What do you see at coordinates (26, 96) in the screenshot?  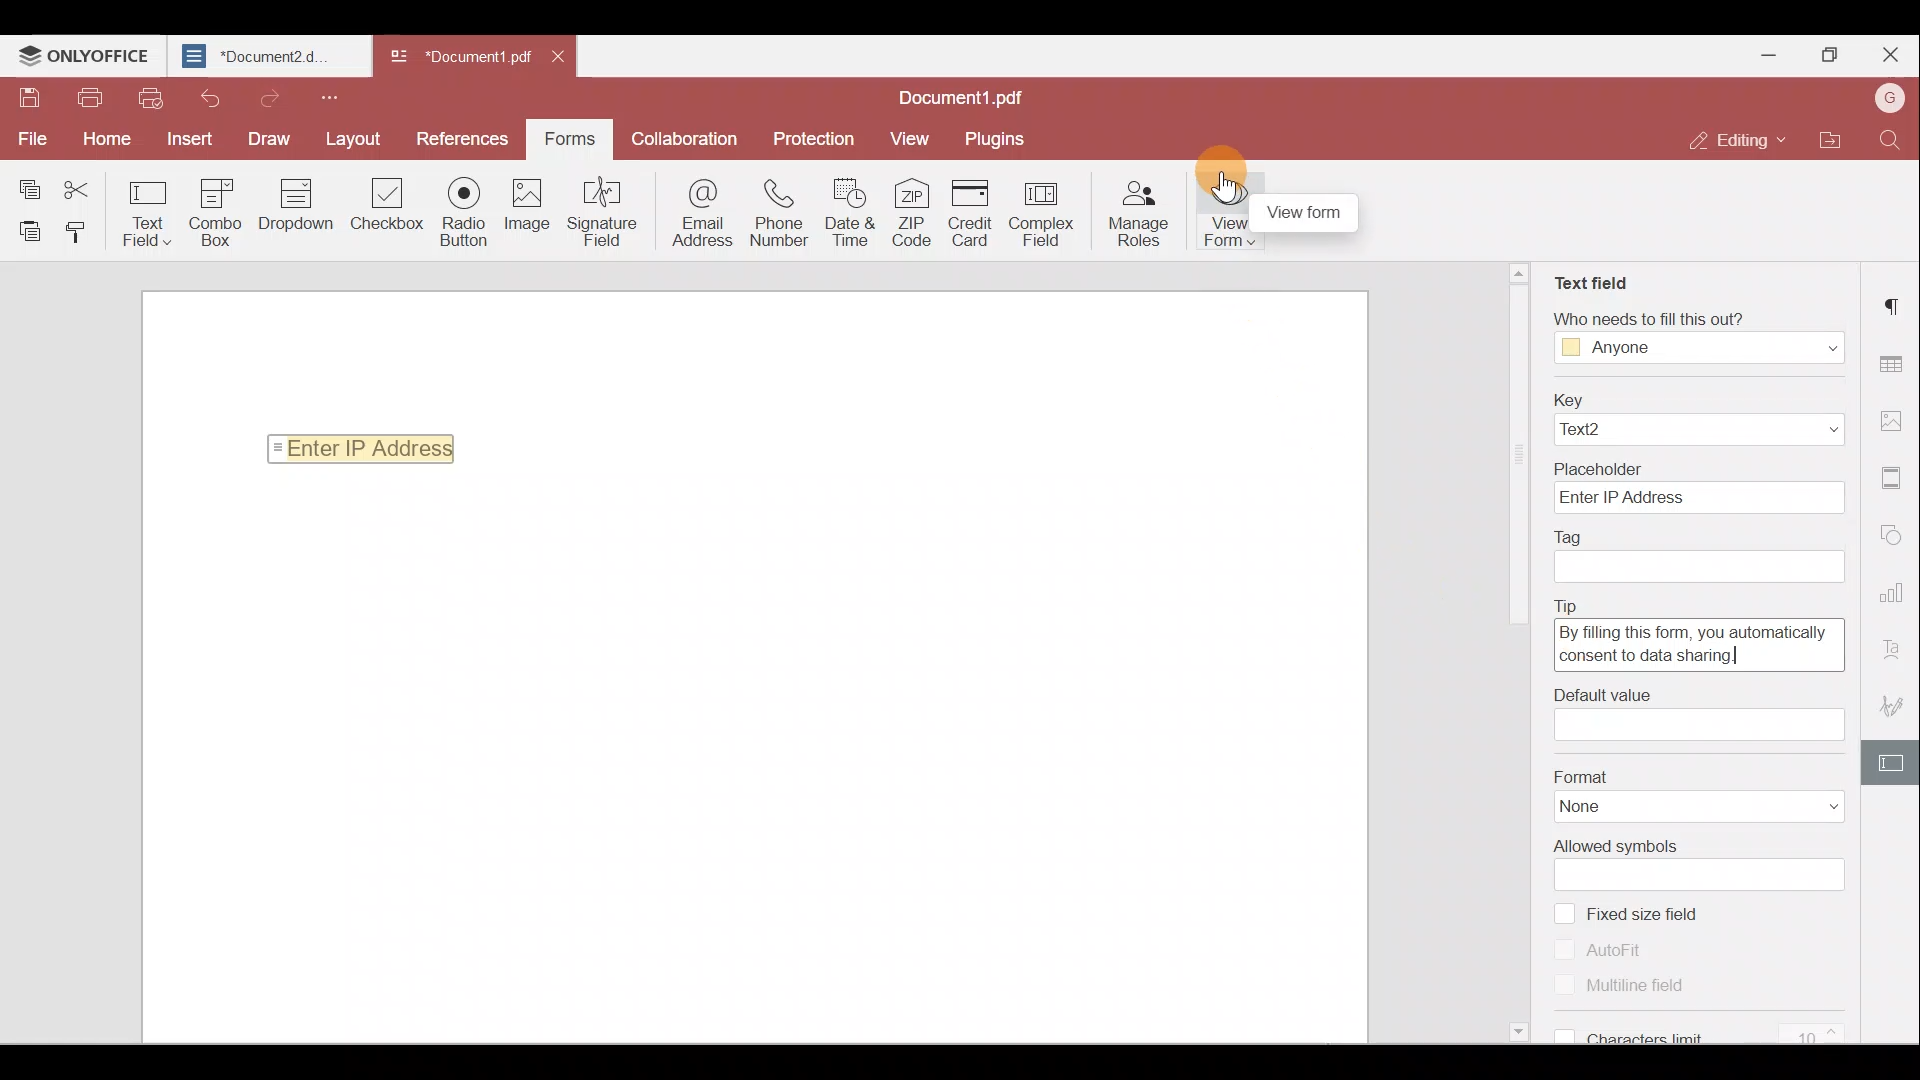 I see `Save` at bounding box center [26, 96].